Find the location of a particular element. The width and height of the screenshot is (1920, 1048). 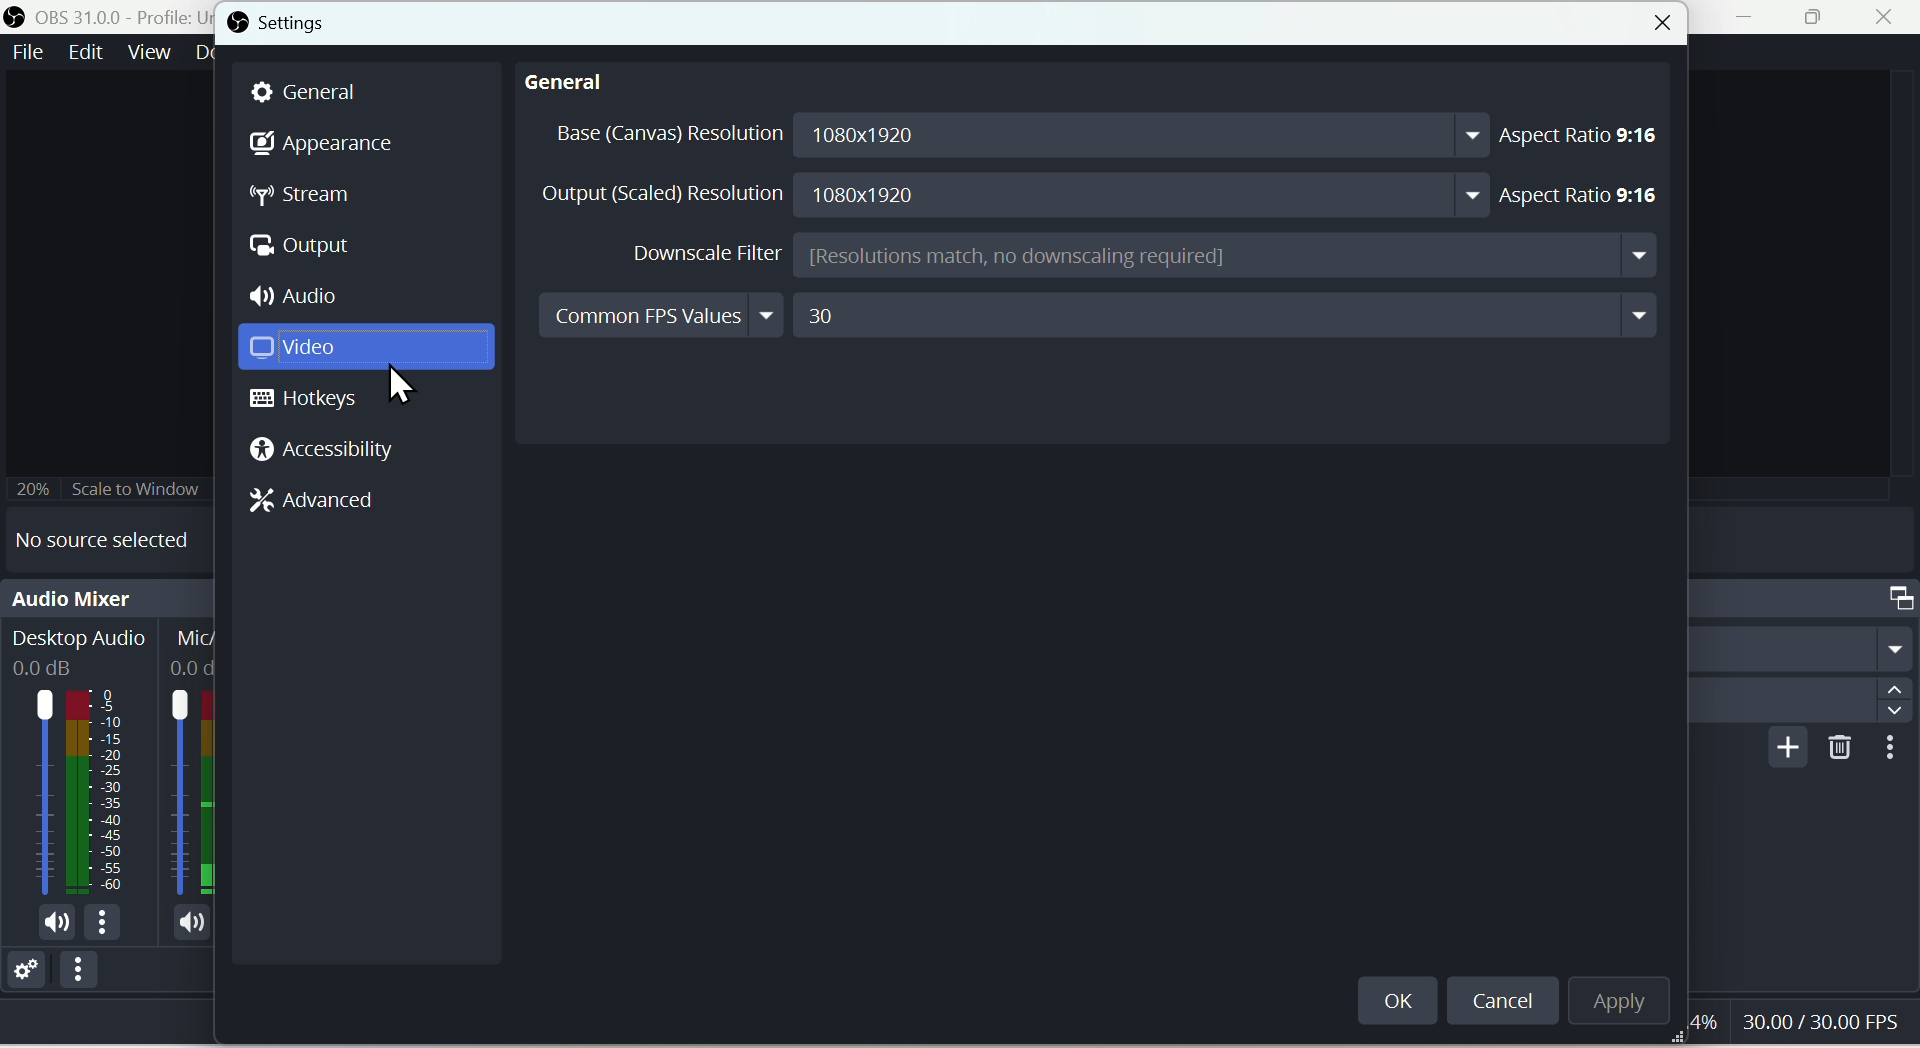

Maximise is located at coordinates (1819, 19).